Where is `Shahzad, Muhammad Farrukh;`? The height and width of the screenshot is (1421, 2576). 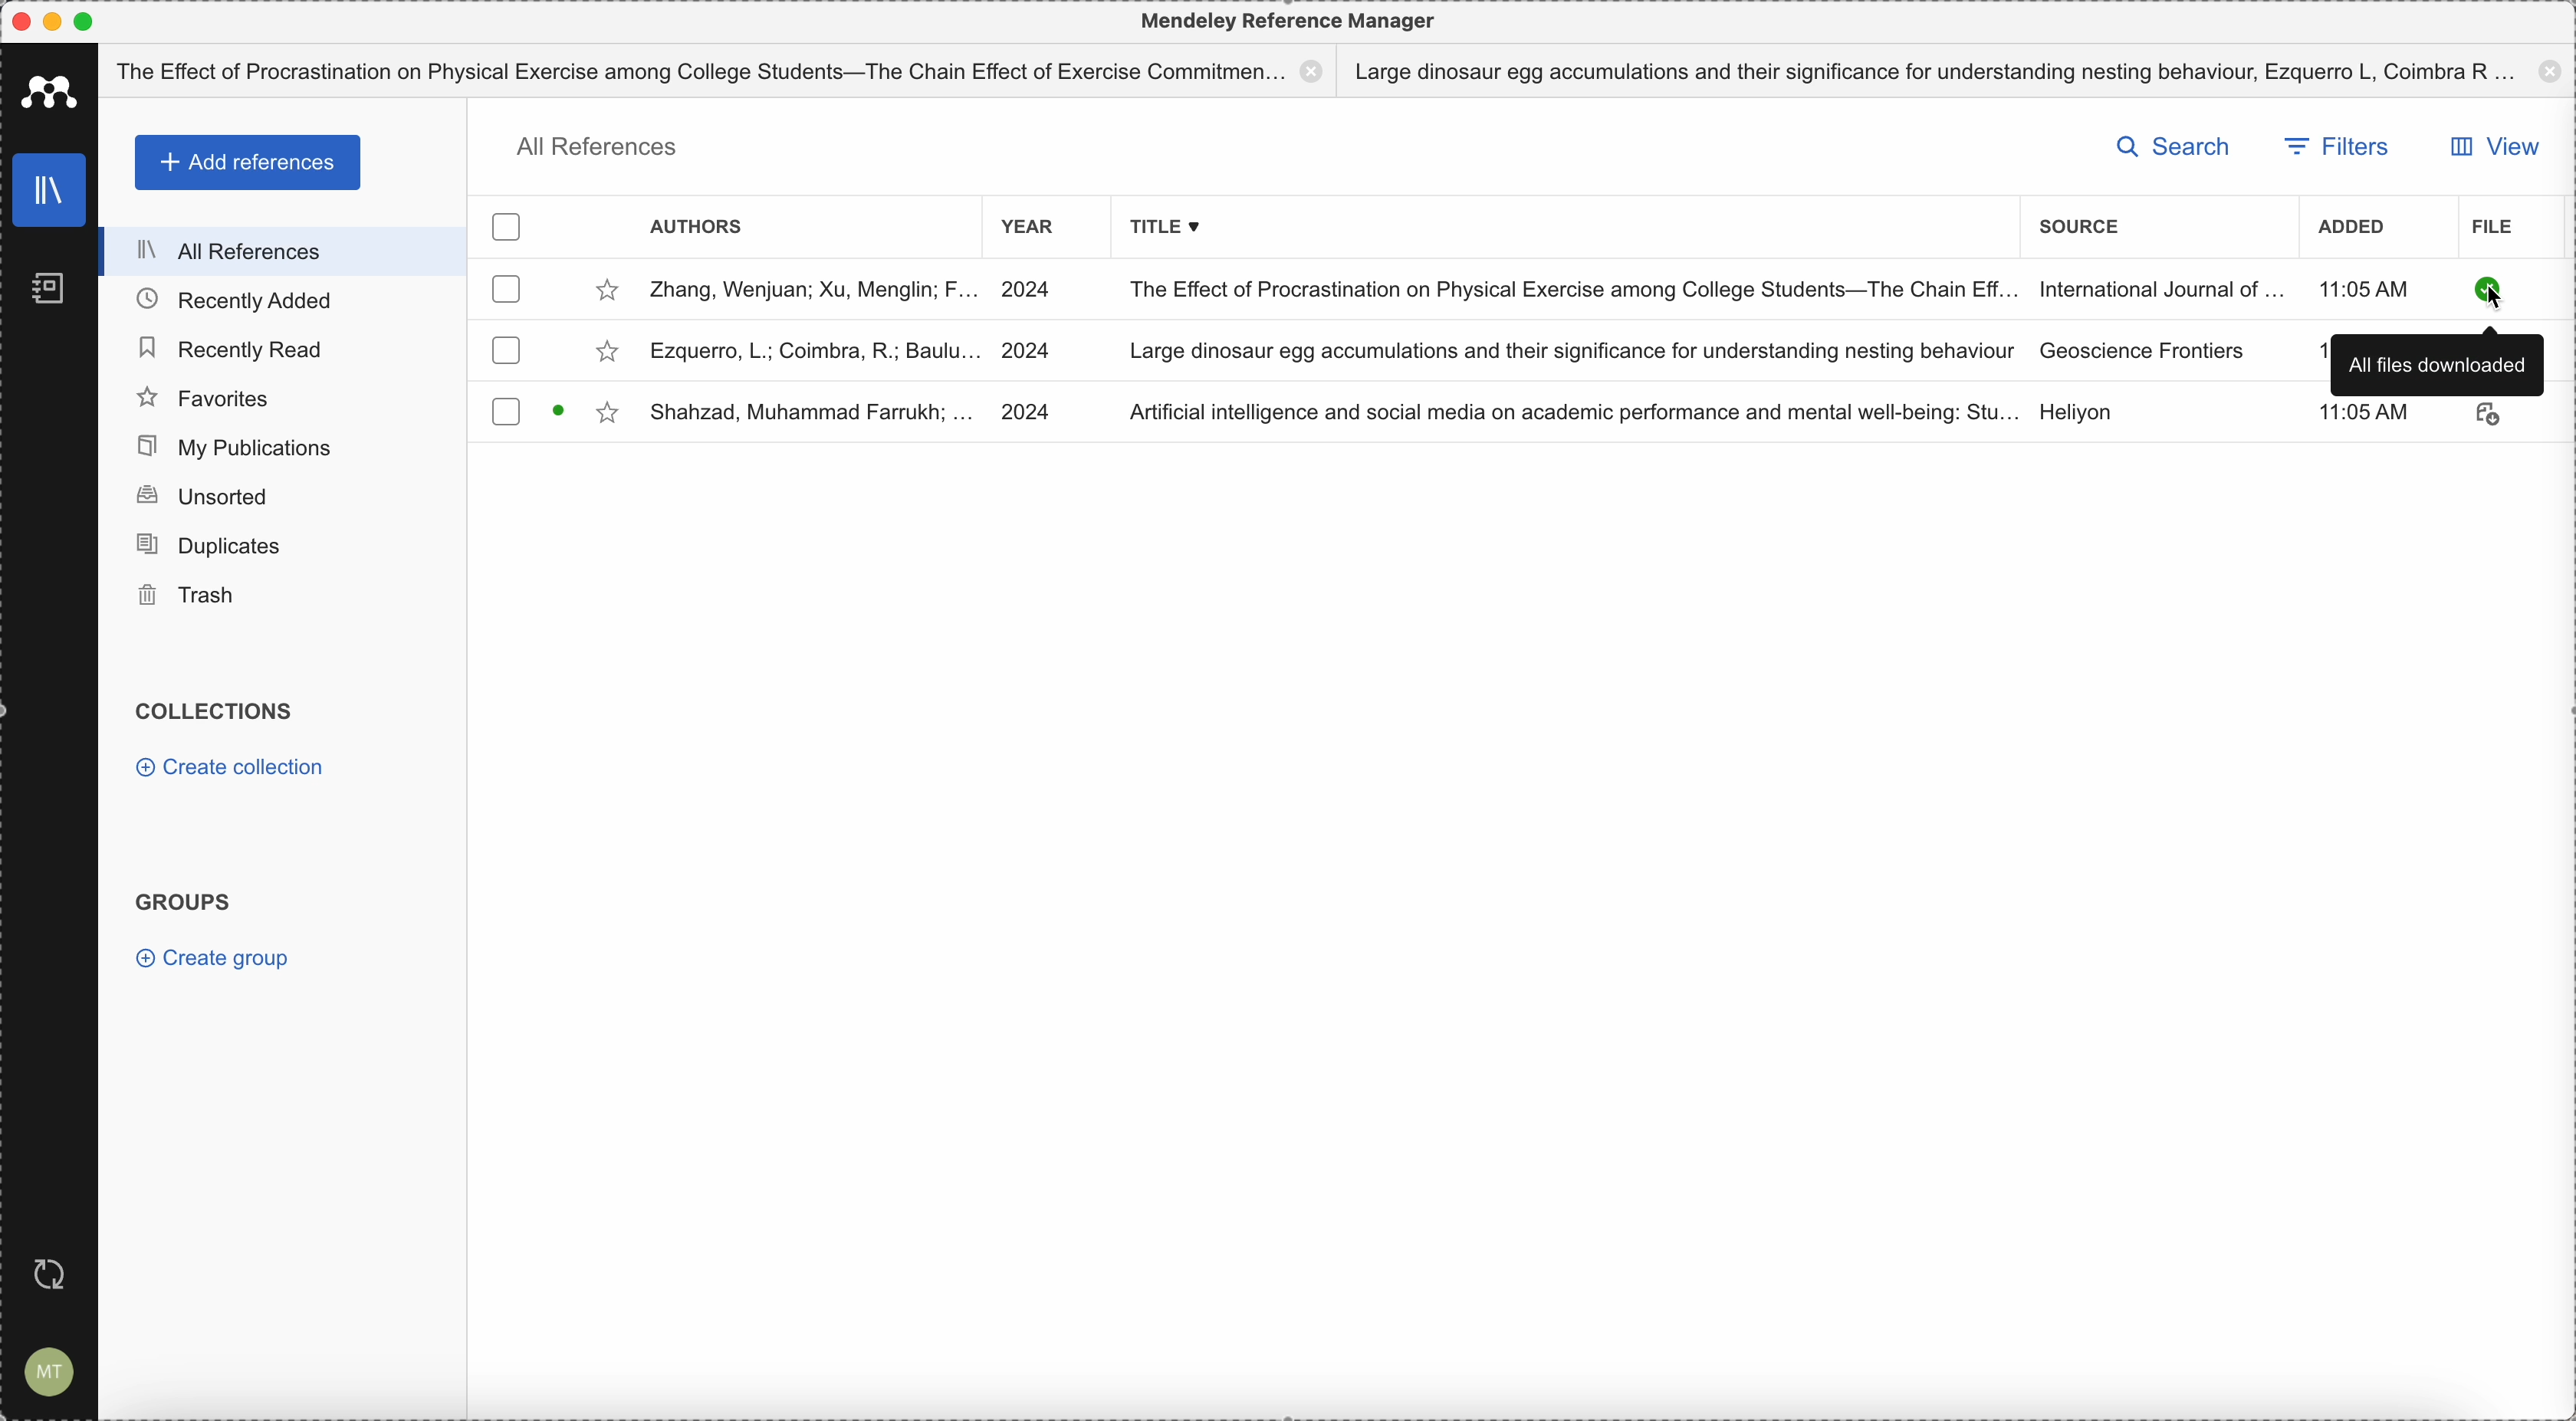 Shahzad, Muhammad Farrukh; is located at coordinates (813, 412).